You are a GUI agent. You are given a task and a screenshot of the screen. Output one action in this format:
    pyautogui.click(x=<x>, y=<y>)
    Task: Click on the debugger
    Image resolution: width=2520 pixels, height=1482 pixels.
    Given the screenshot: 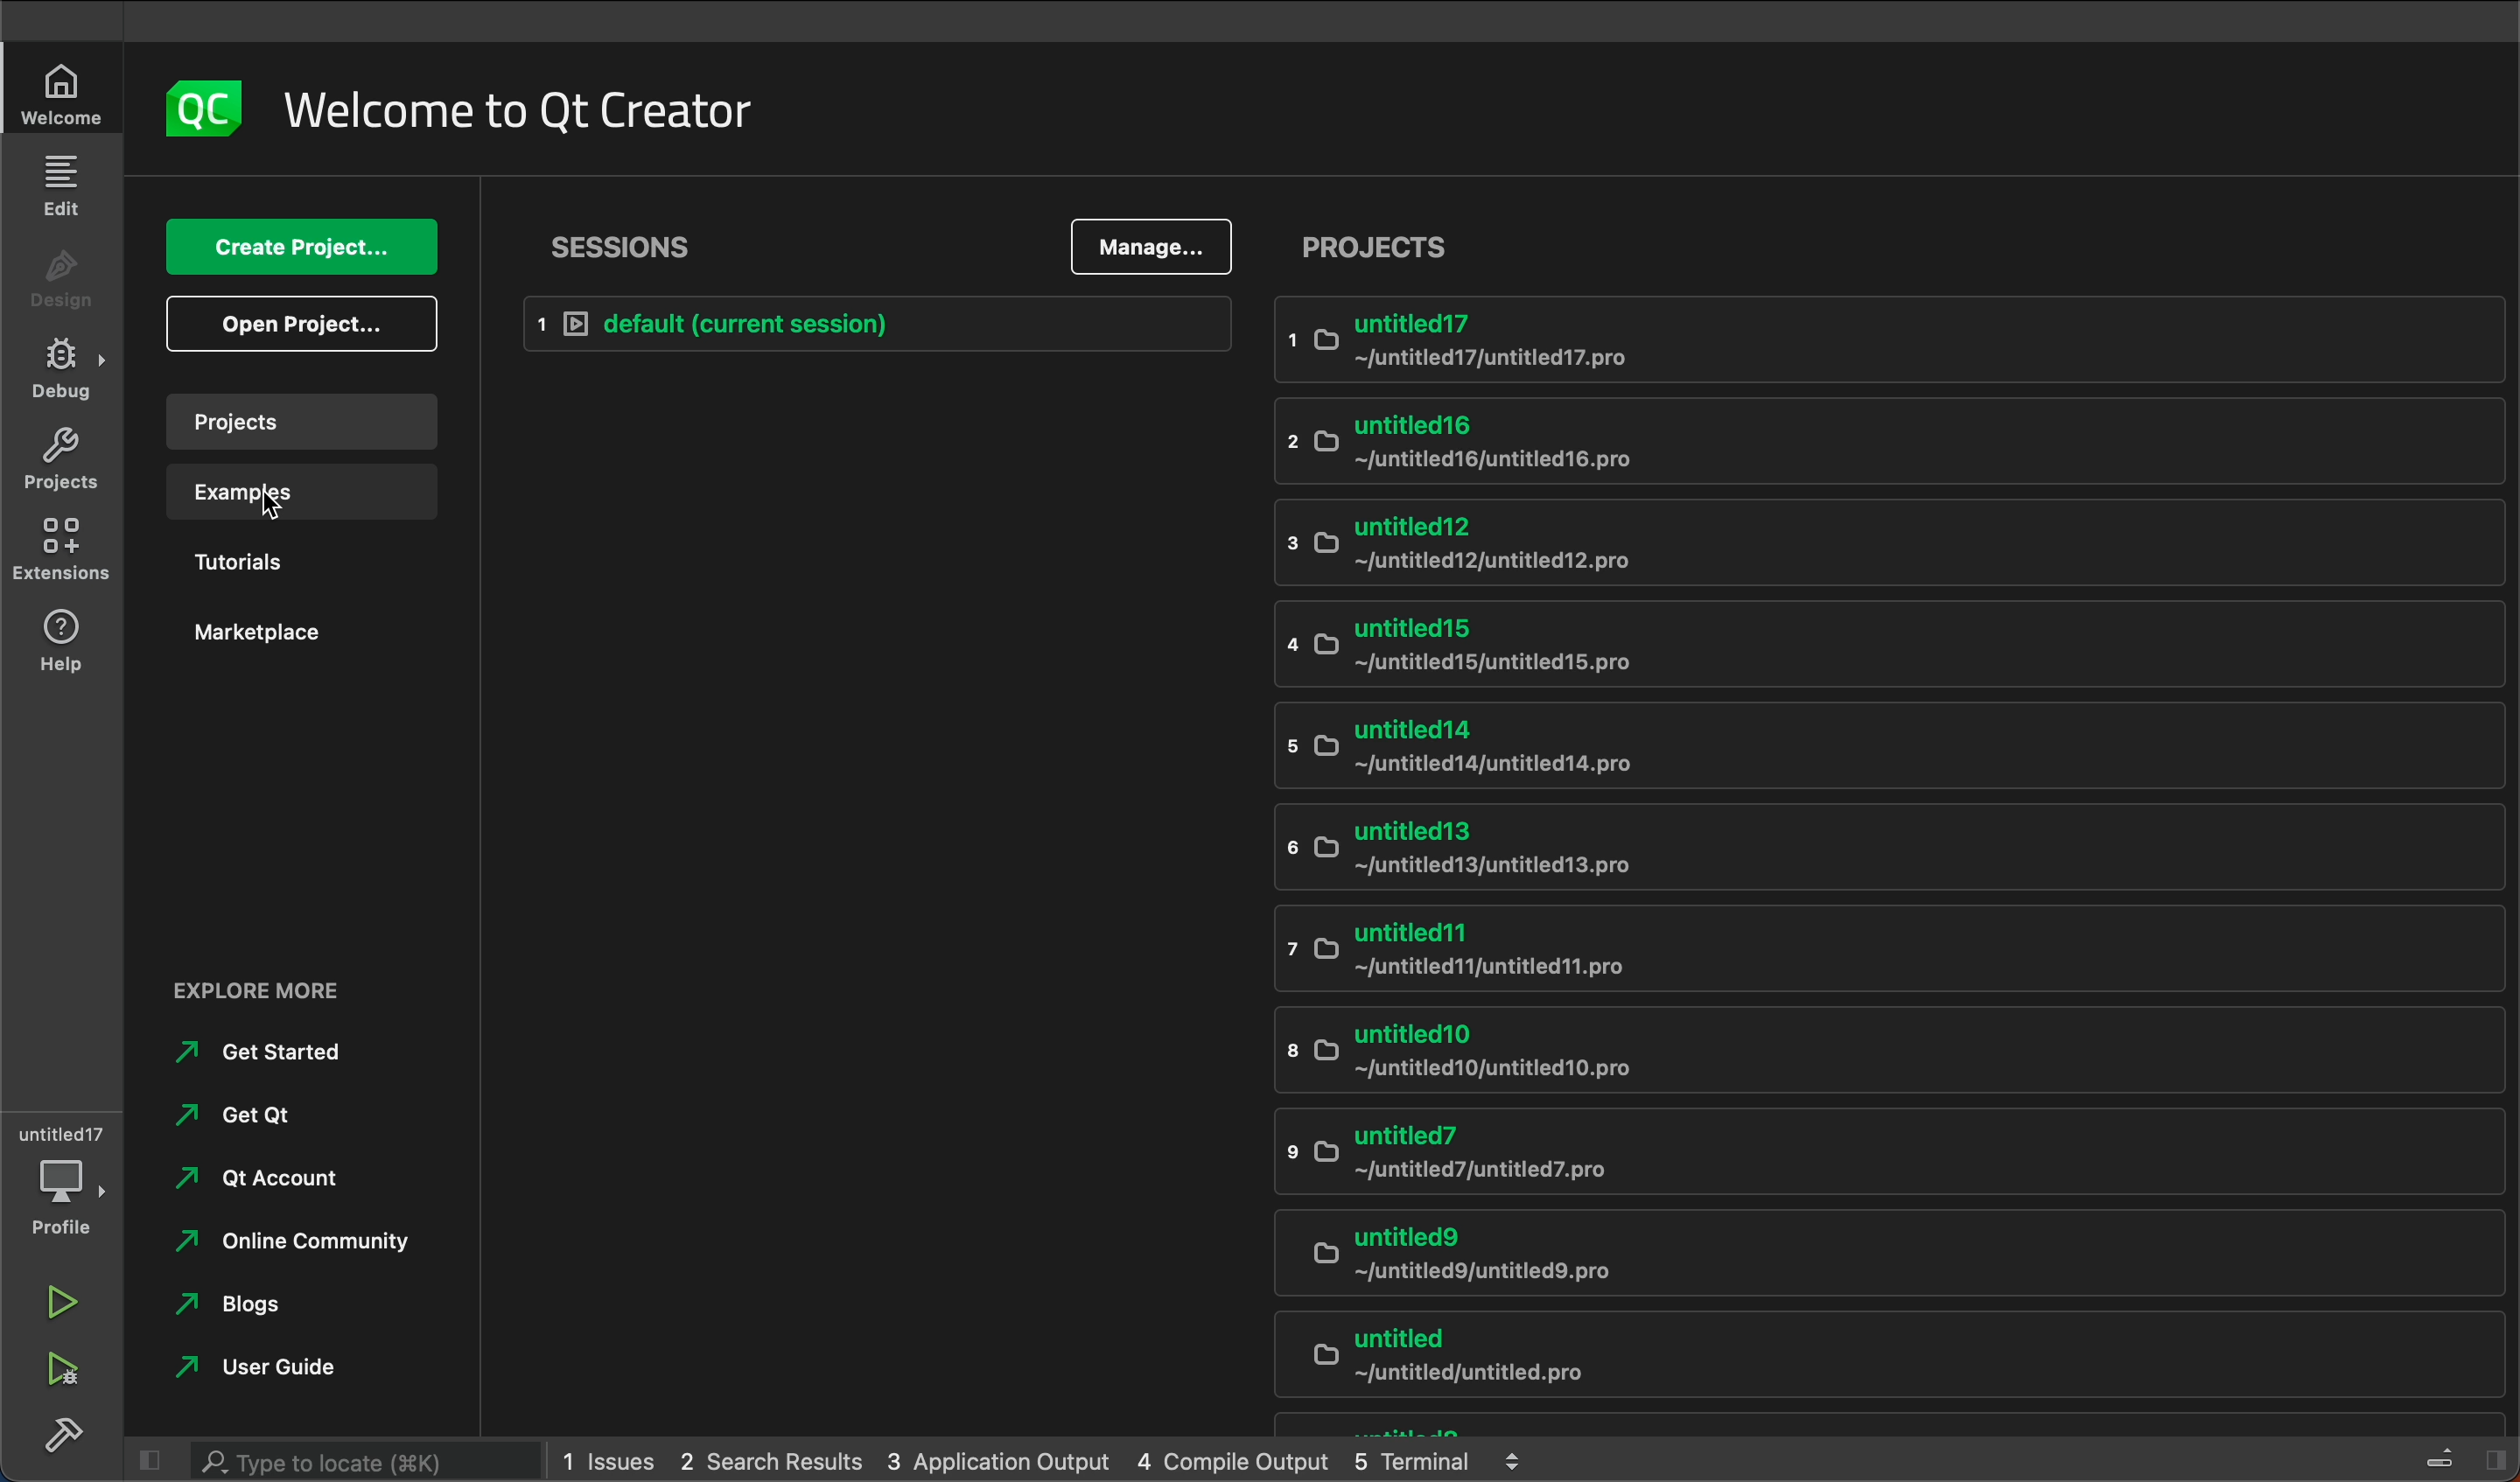 What is the action you would take?
    pyautogui.click(x=65, y=1178)
    